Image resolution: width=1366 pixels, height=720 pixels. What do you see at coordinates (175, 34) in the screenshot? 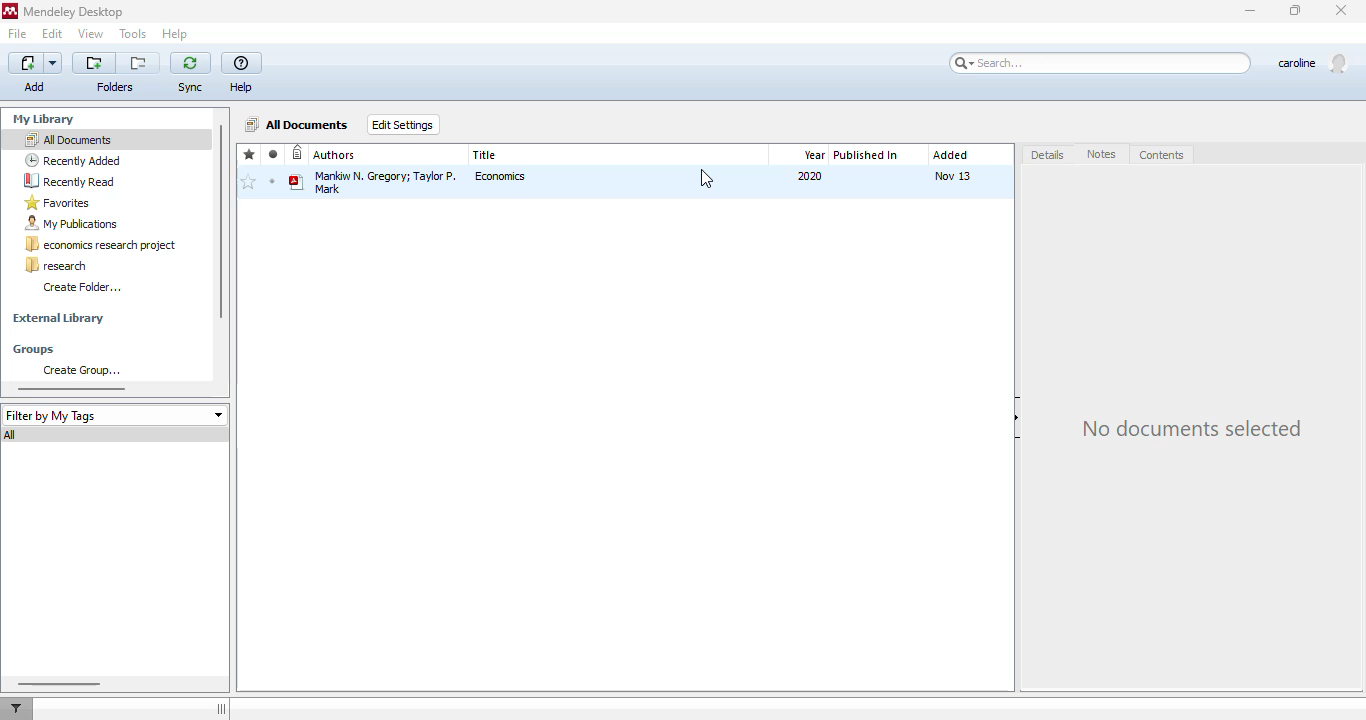
I see `help` at bounding box center [175, 34].